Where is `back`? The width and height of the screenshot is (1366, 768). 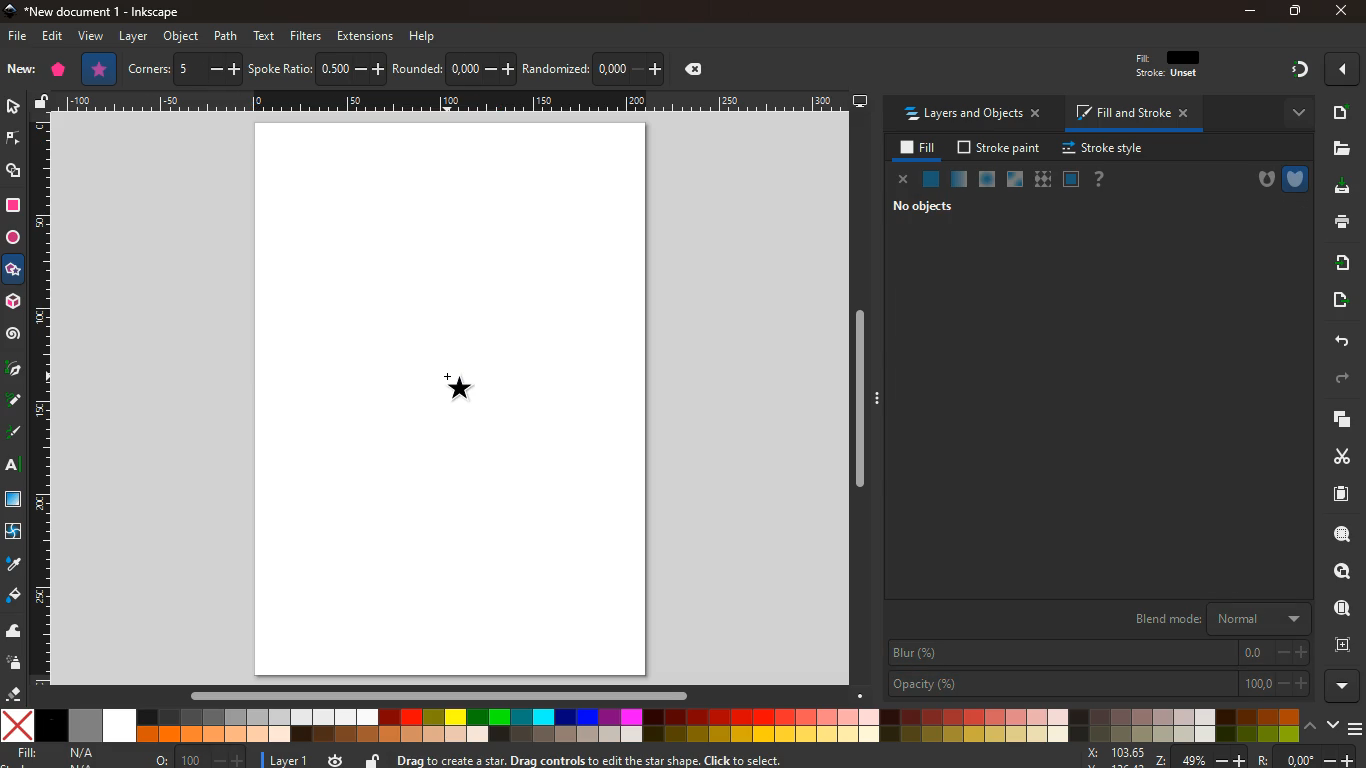
back is located at coordinates (1337, 342).